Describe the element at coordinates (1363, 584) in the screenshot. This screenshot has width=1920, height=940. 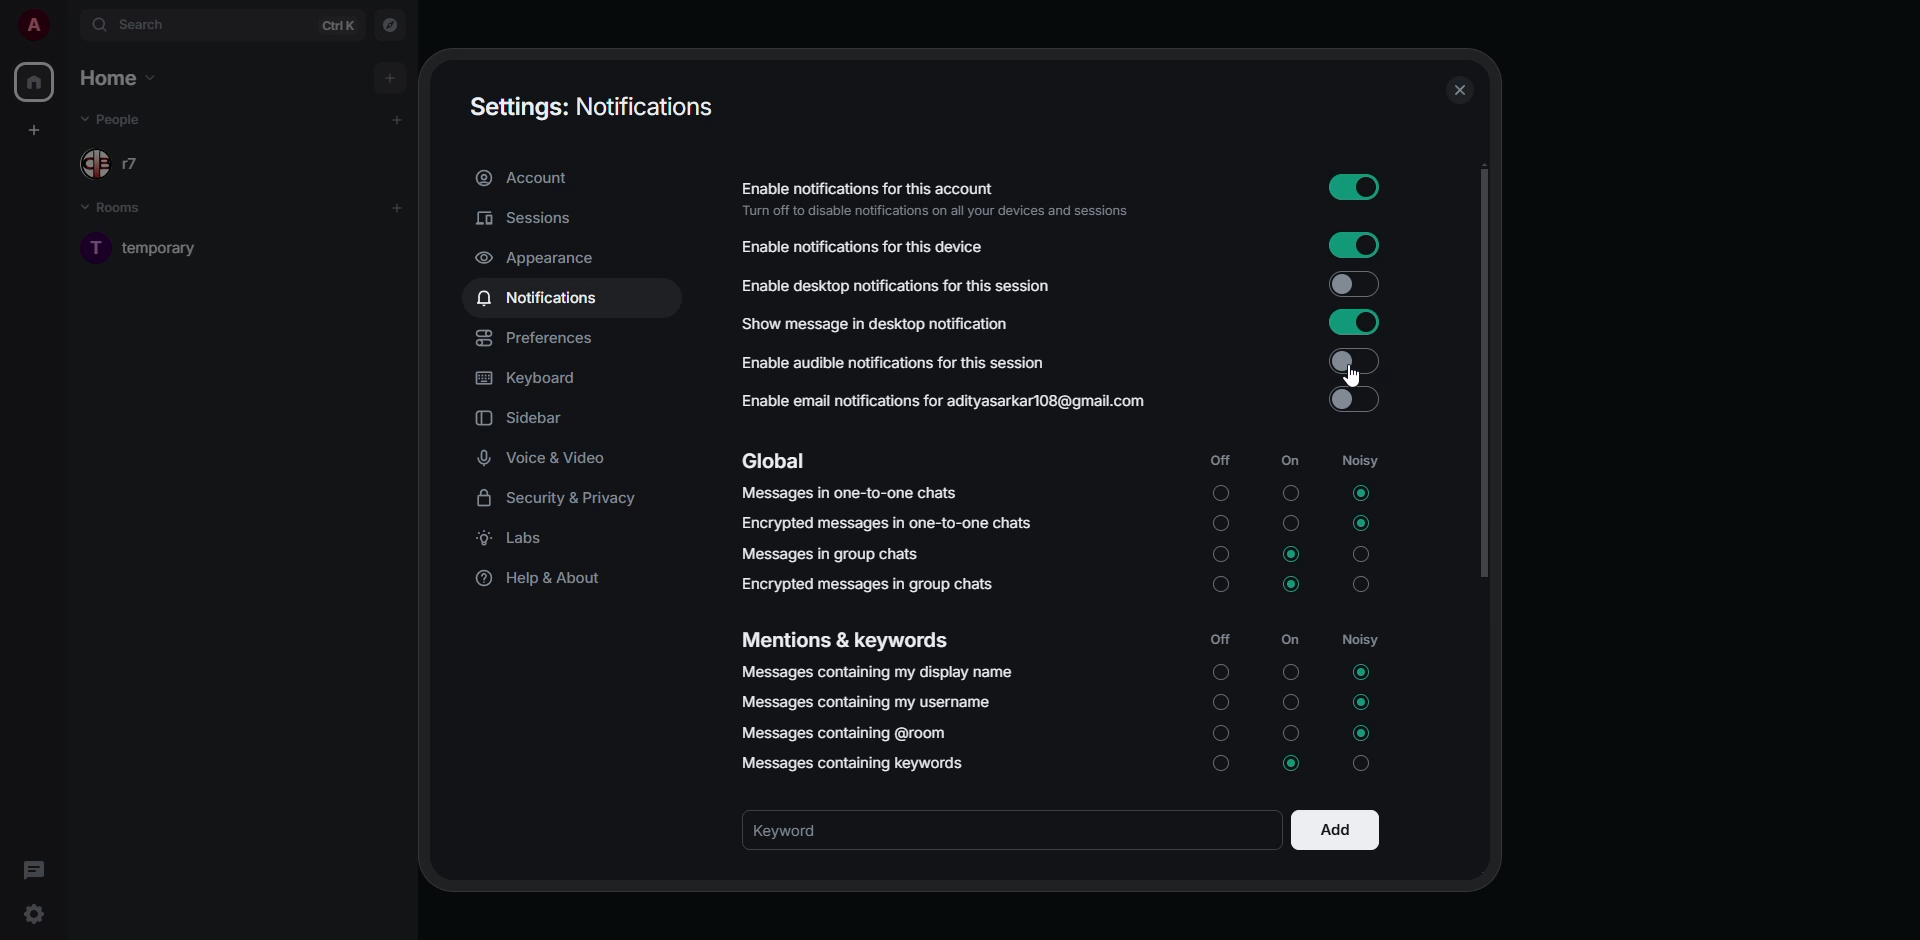
I see `Noisy Unselected` at that location.